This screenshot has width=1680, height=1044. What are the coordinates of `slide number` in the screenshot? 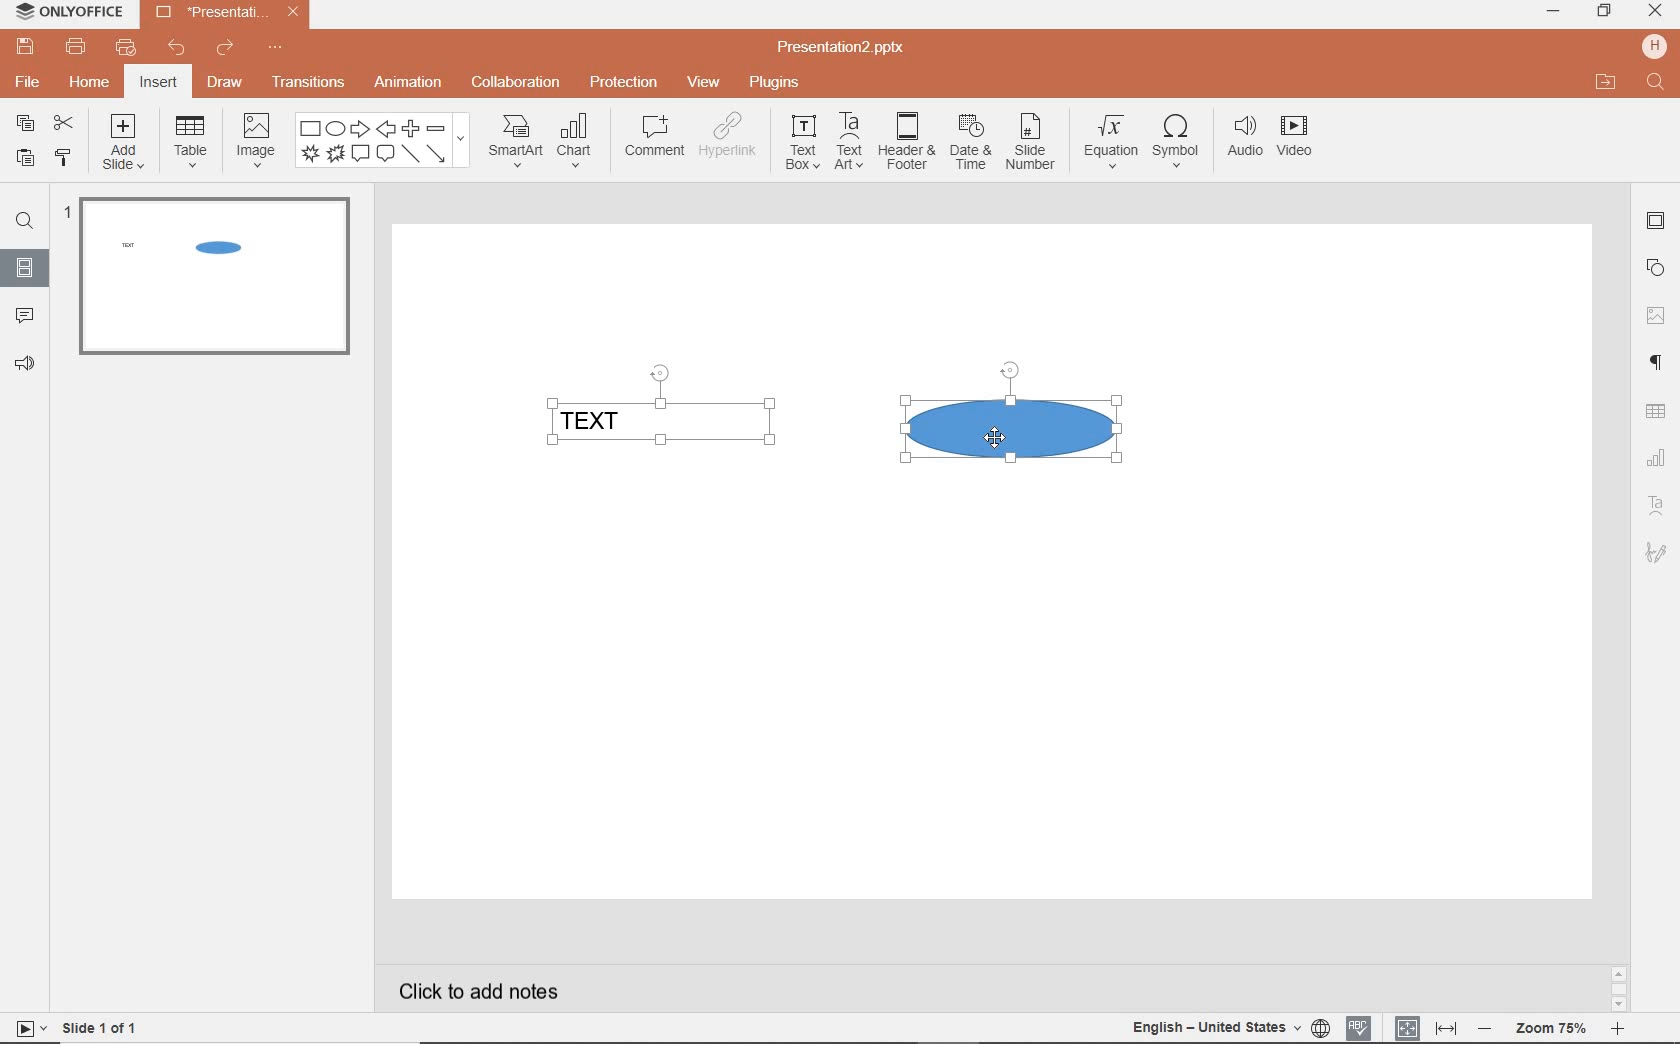 It's located at (1030, 145).